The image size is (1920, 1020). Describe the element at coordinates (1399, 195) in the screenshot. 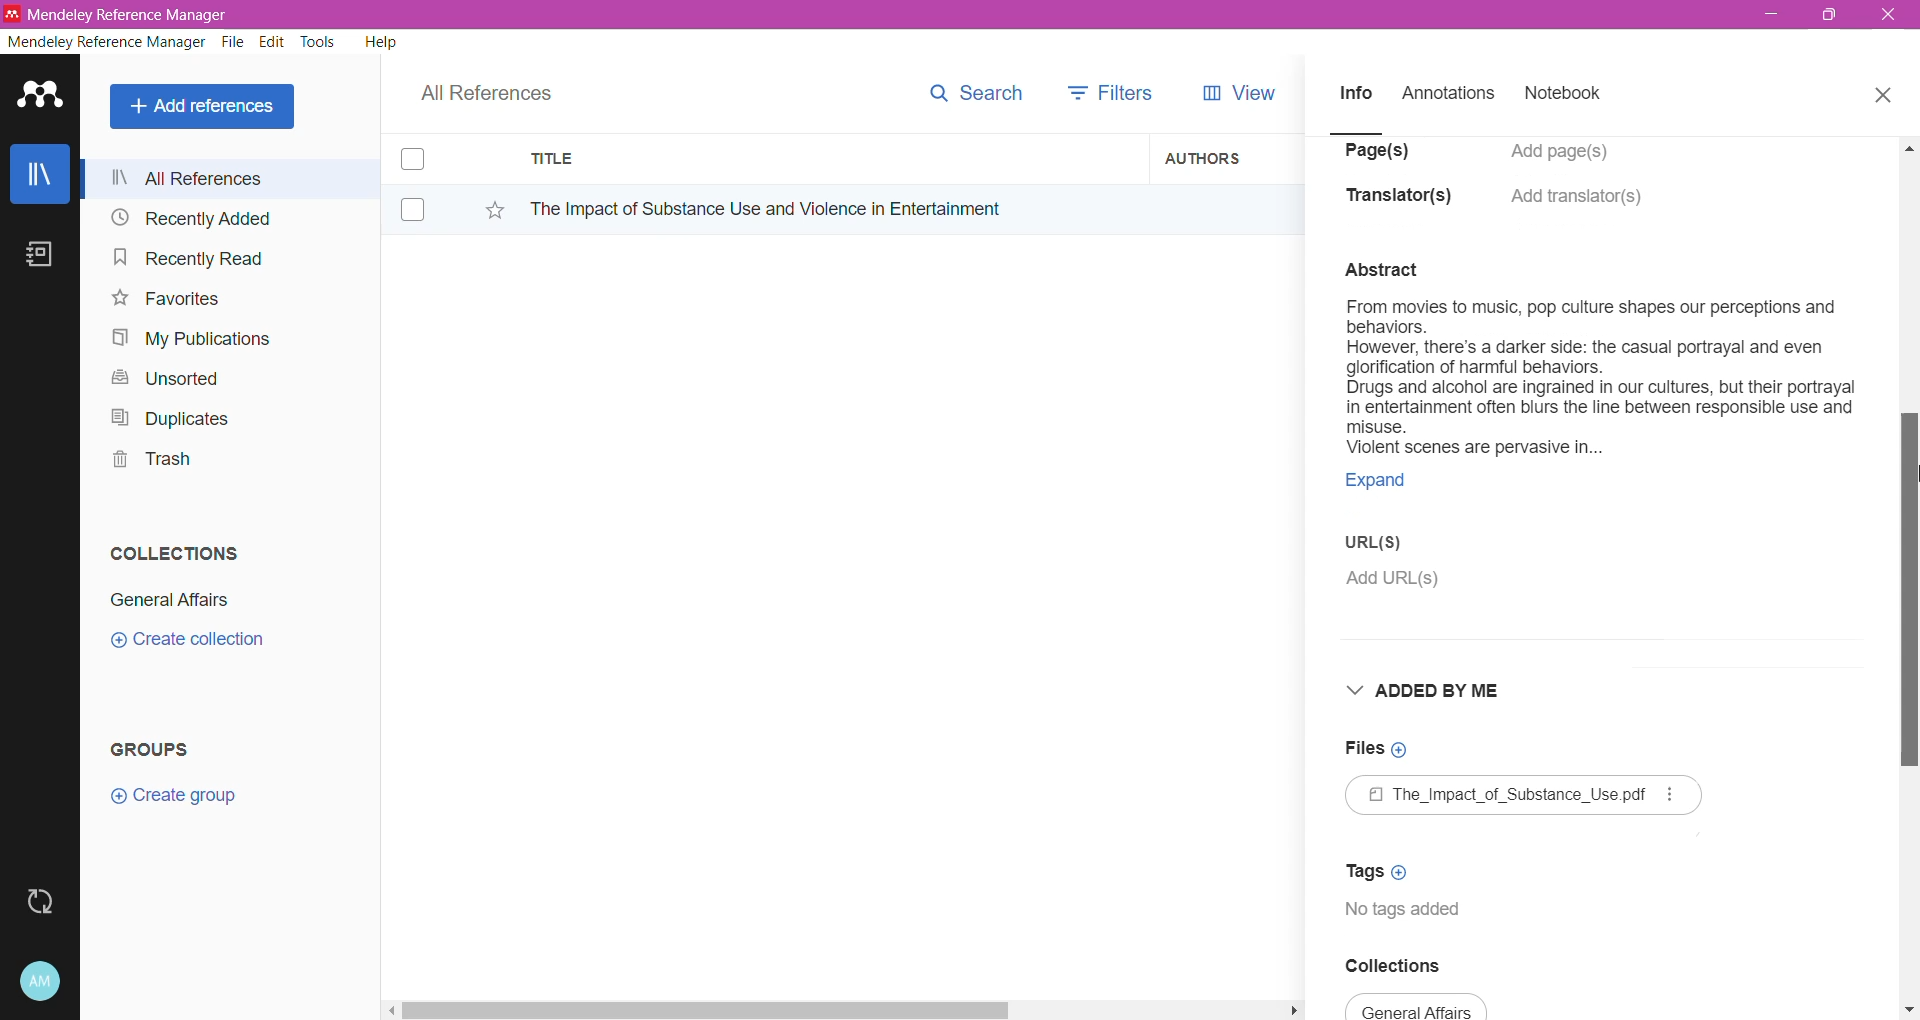

I see `translators` at that location.